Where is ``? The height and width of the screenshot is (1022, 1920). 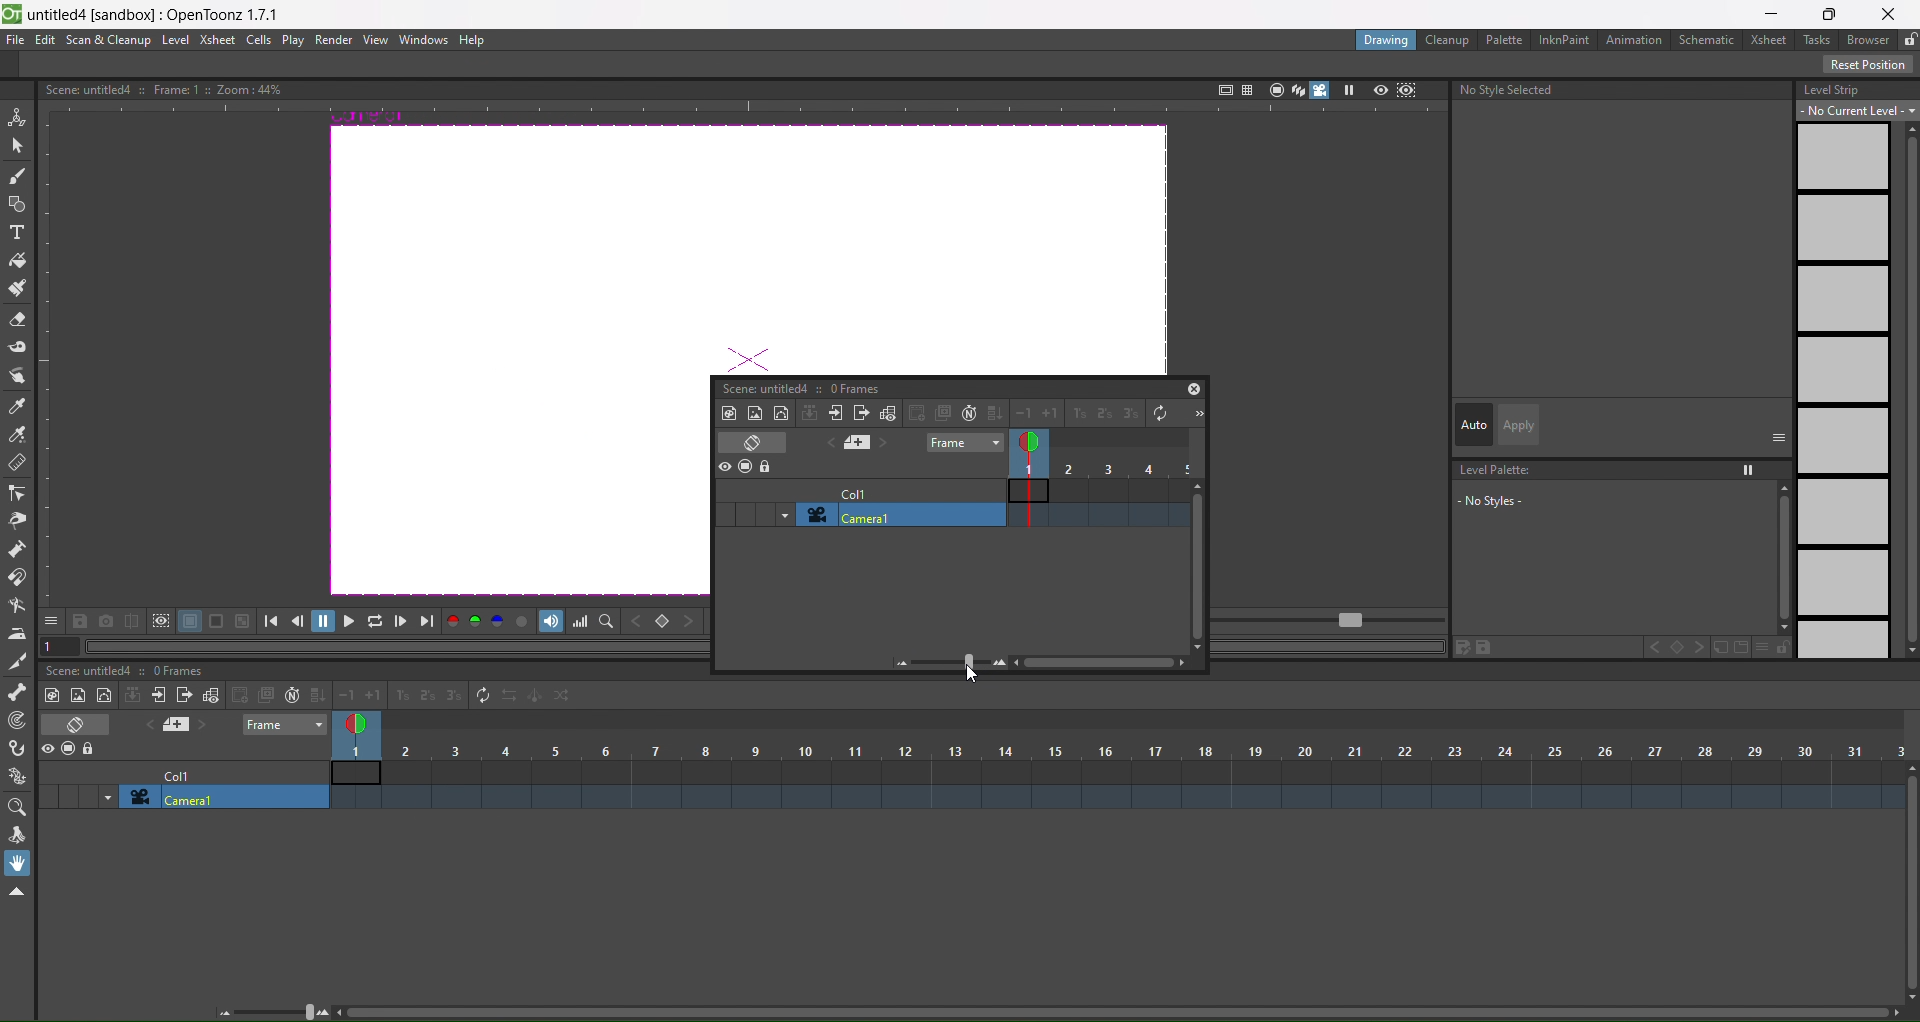  is located at coordinates (1161, 412).